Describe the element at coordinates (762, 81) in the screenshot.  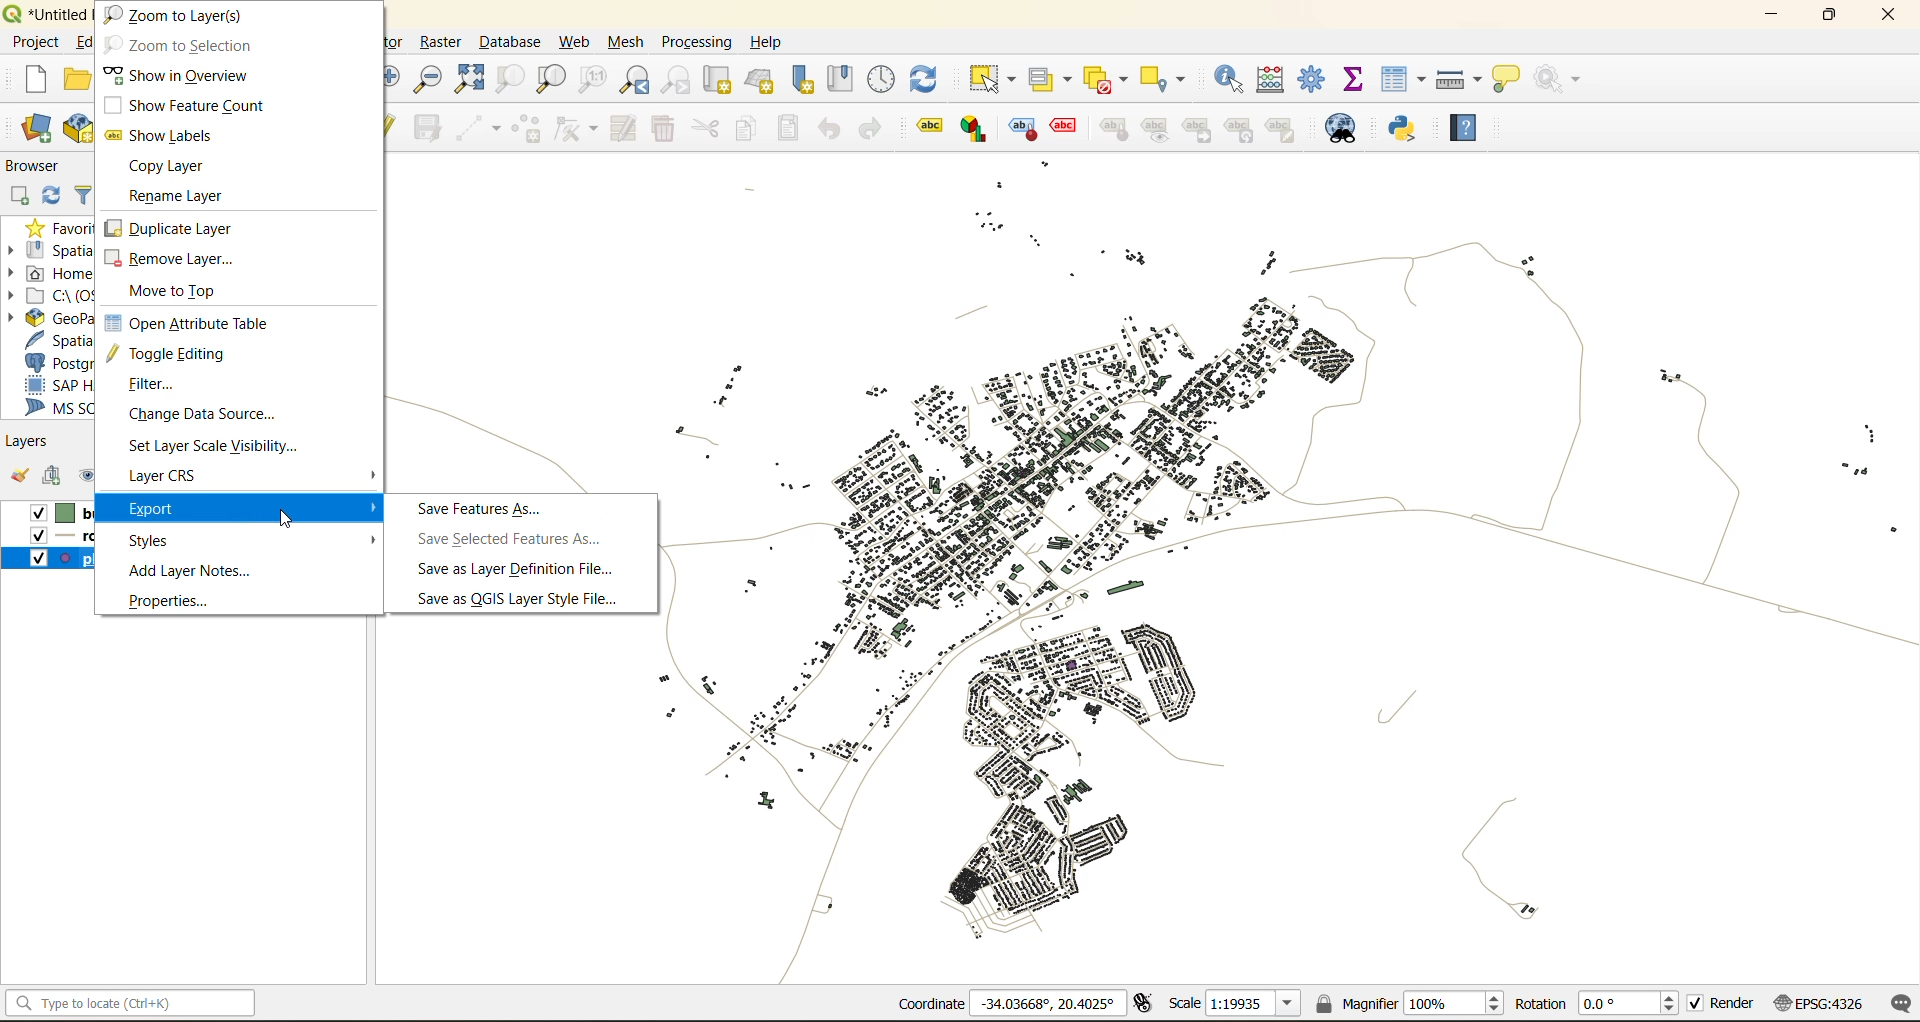
I see `new 3d map view` at that location.